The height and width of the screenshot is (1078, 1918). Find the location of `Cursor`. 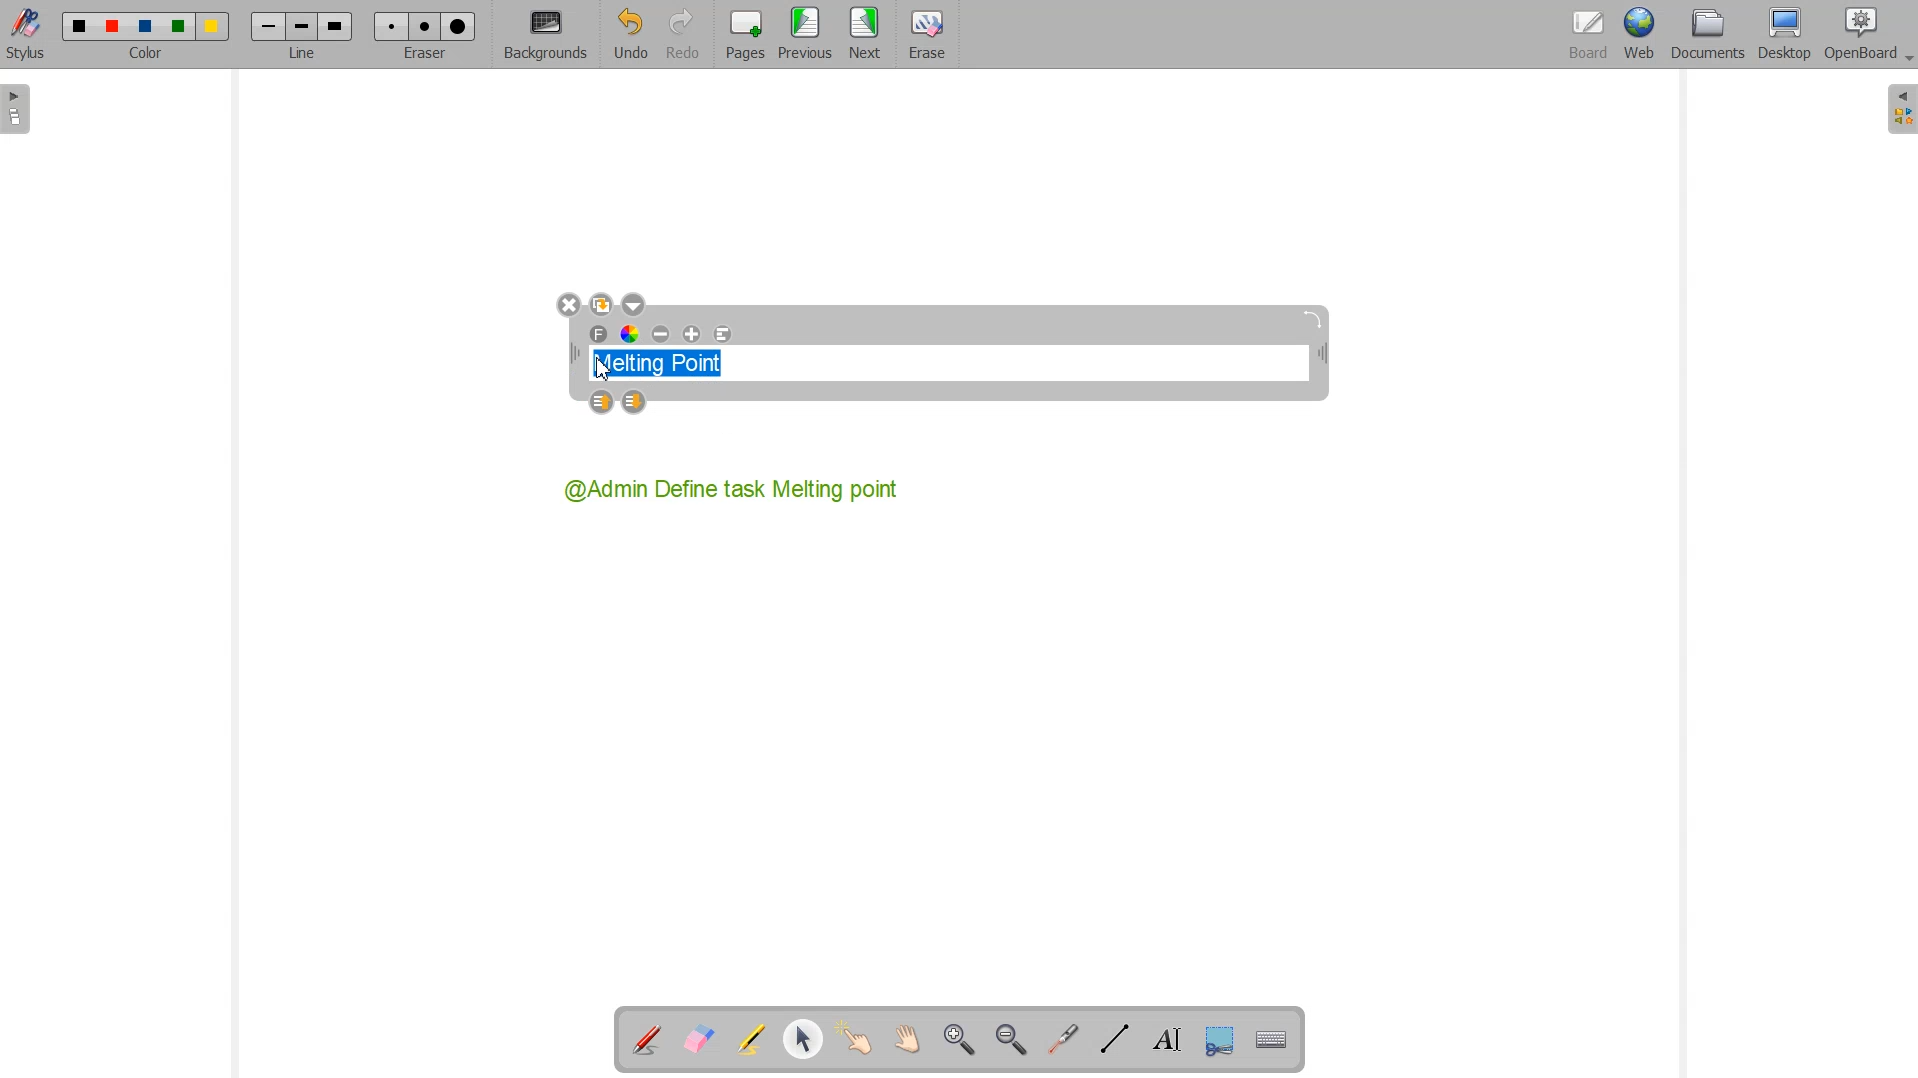

Cursor is located at coordinates (605, 369).